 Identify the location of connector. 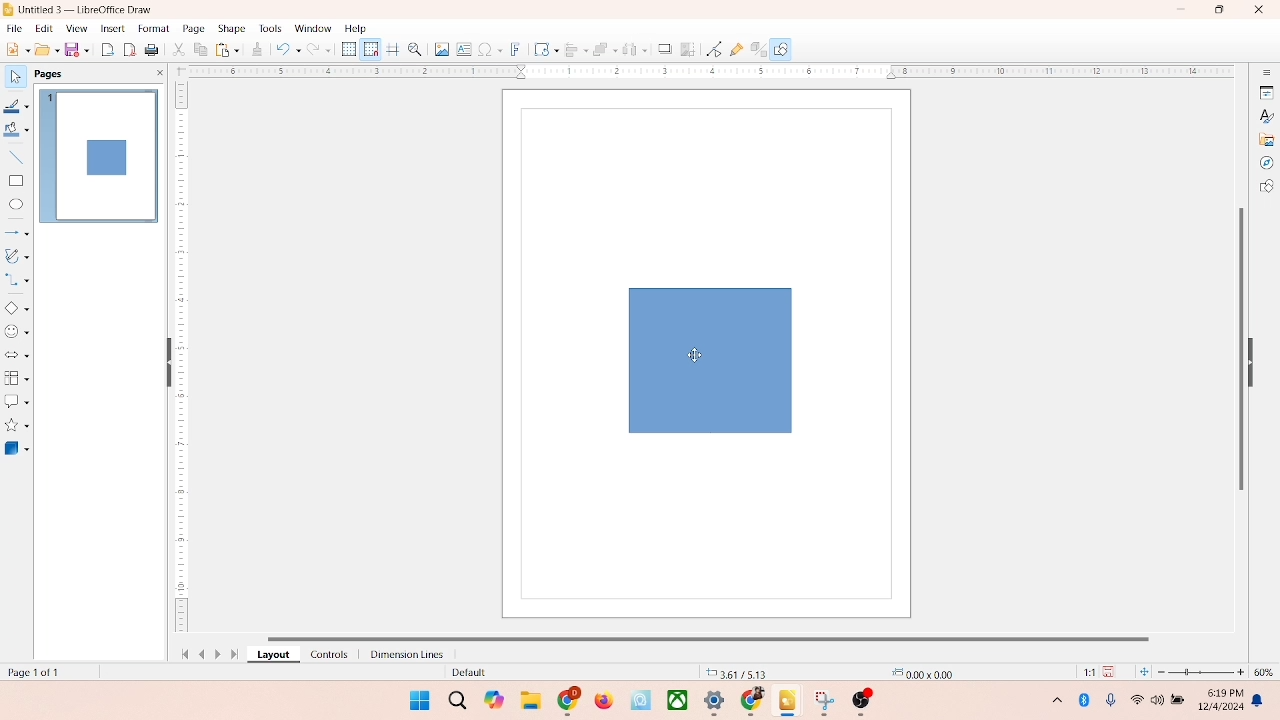
(18, 280).